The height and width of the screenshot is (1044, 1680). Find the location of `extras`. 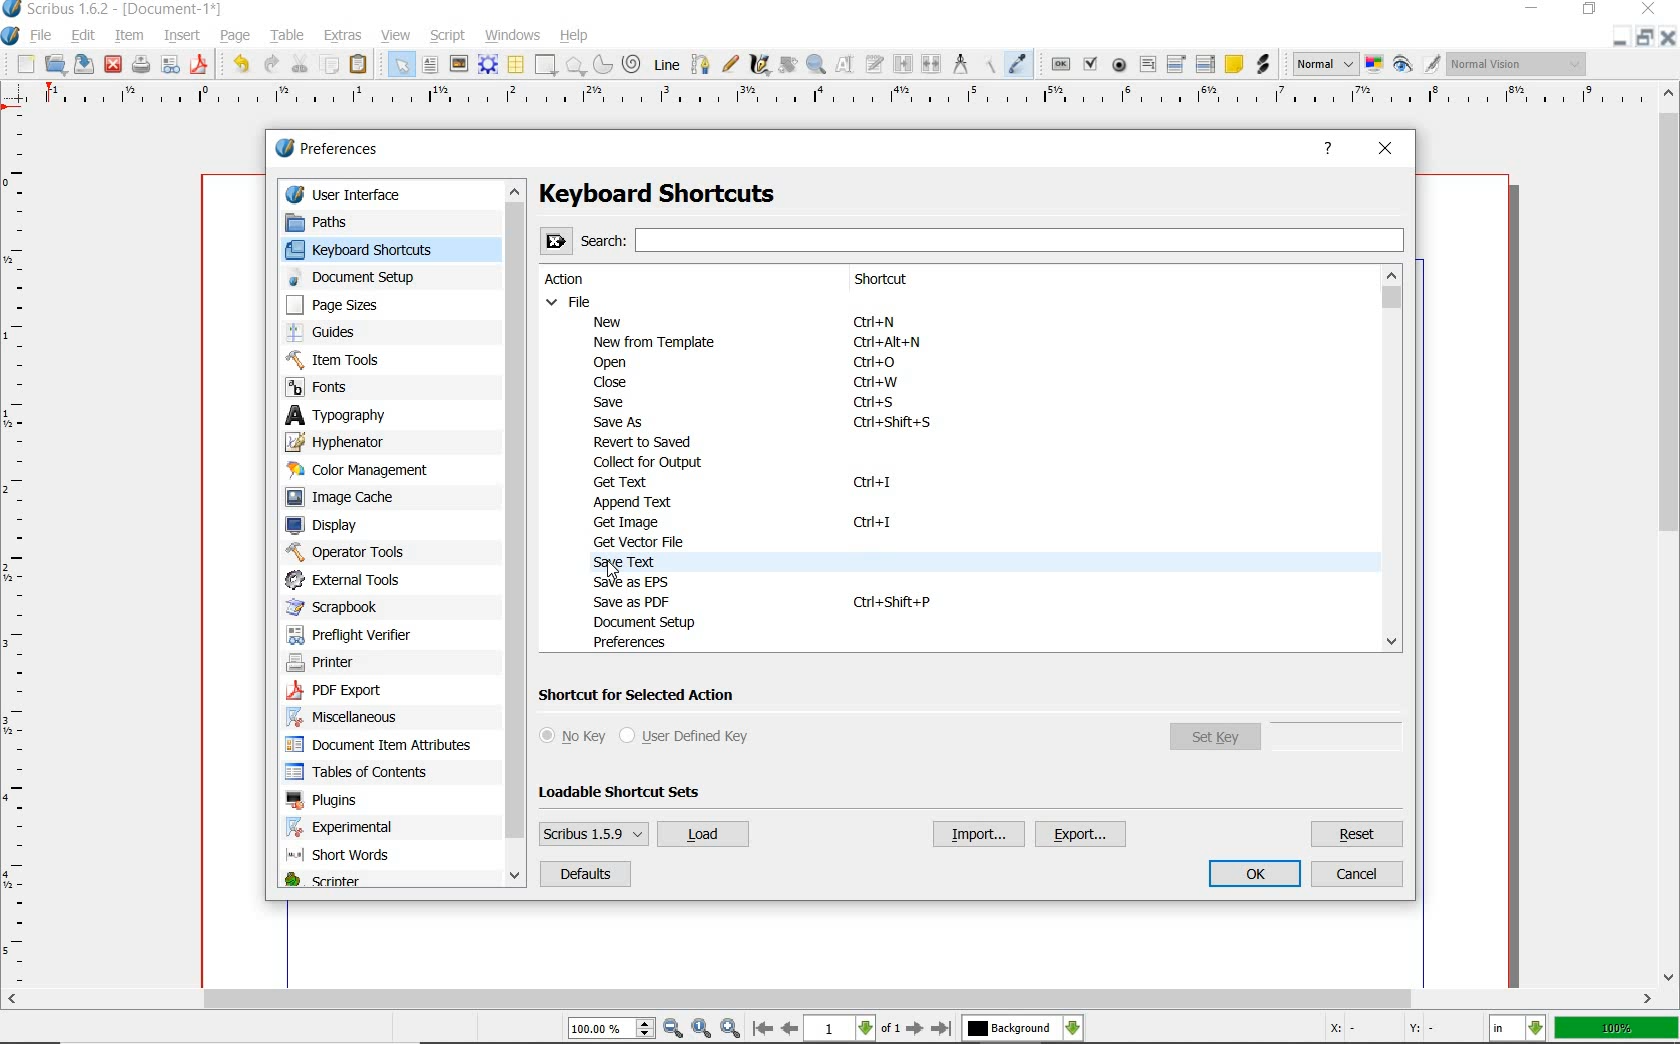

extras is located at coordinates (346, 36).